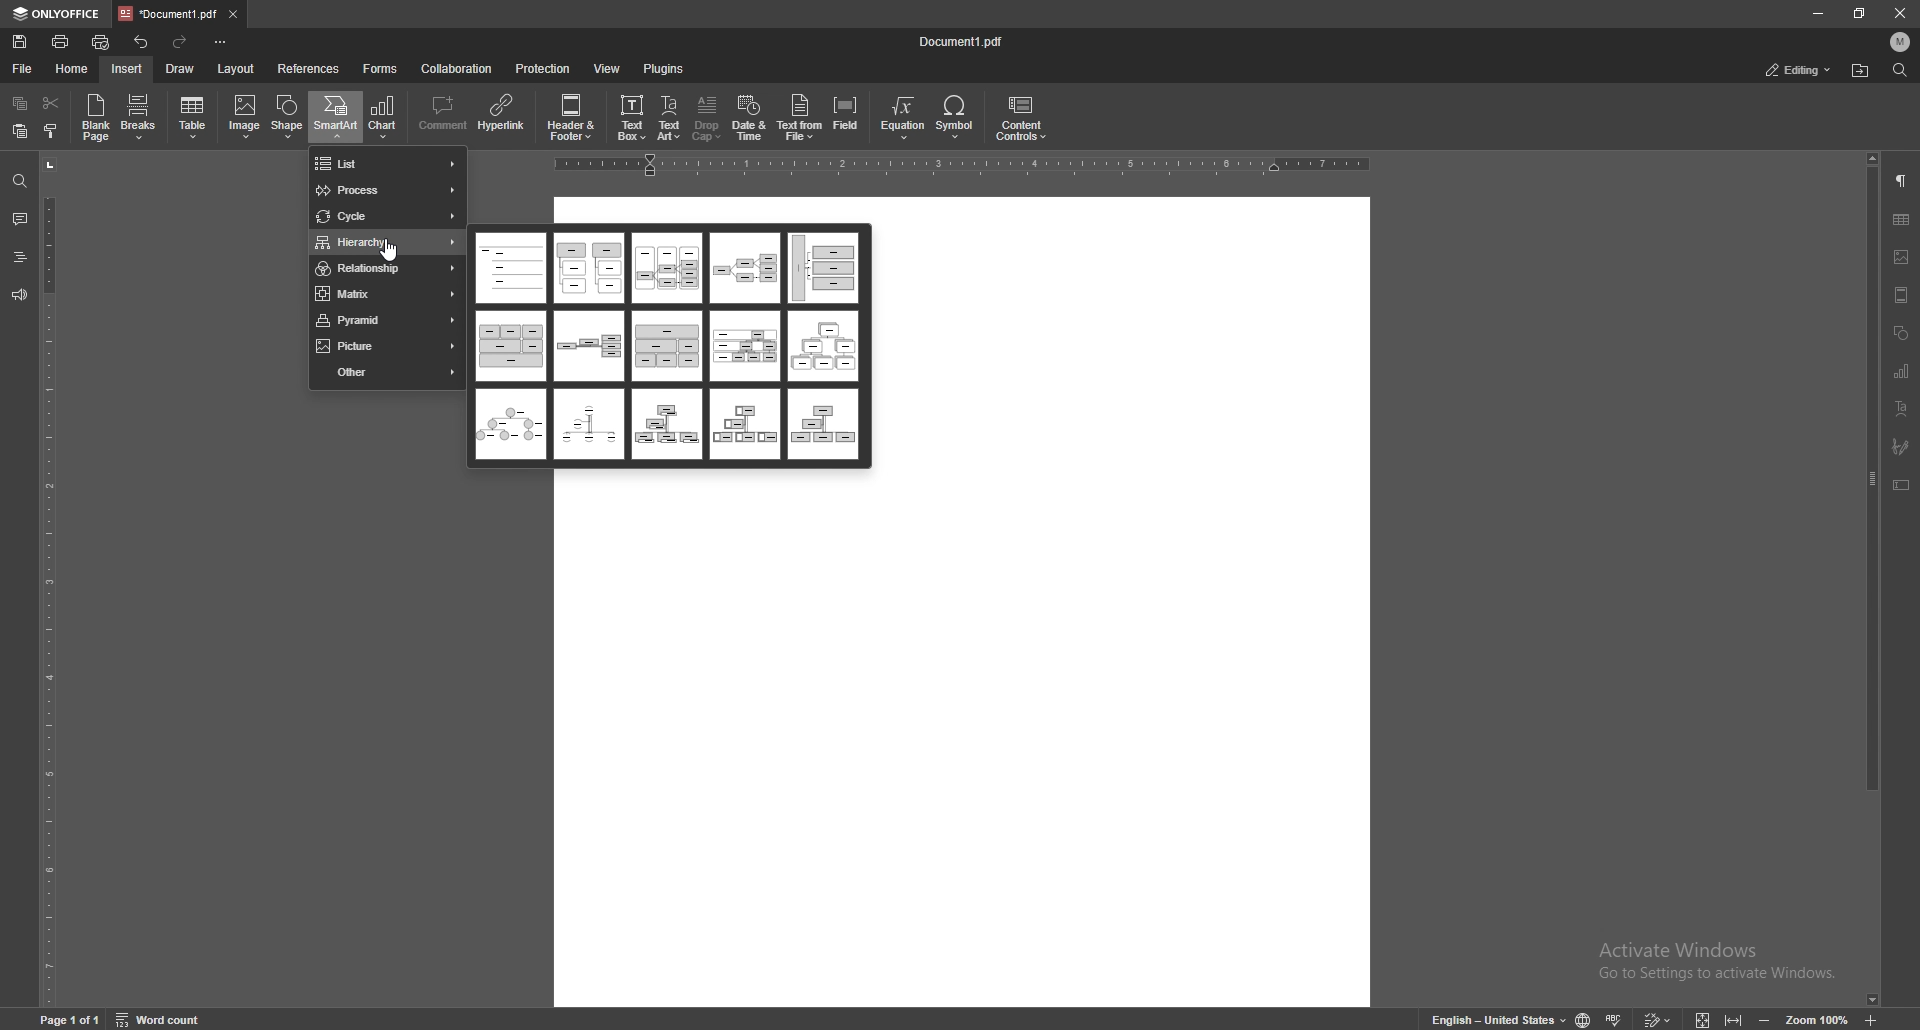 Image resolution: width=1920 pixels, height=1030 pixels. Describe the element at coordinates (1901, 42) in the screenshot. I see `profile` at that location.